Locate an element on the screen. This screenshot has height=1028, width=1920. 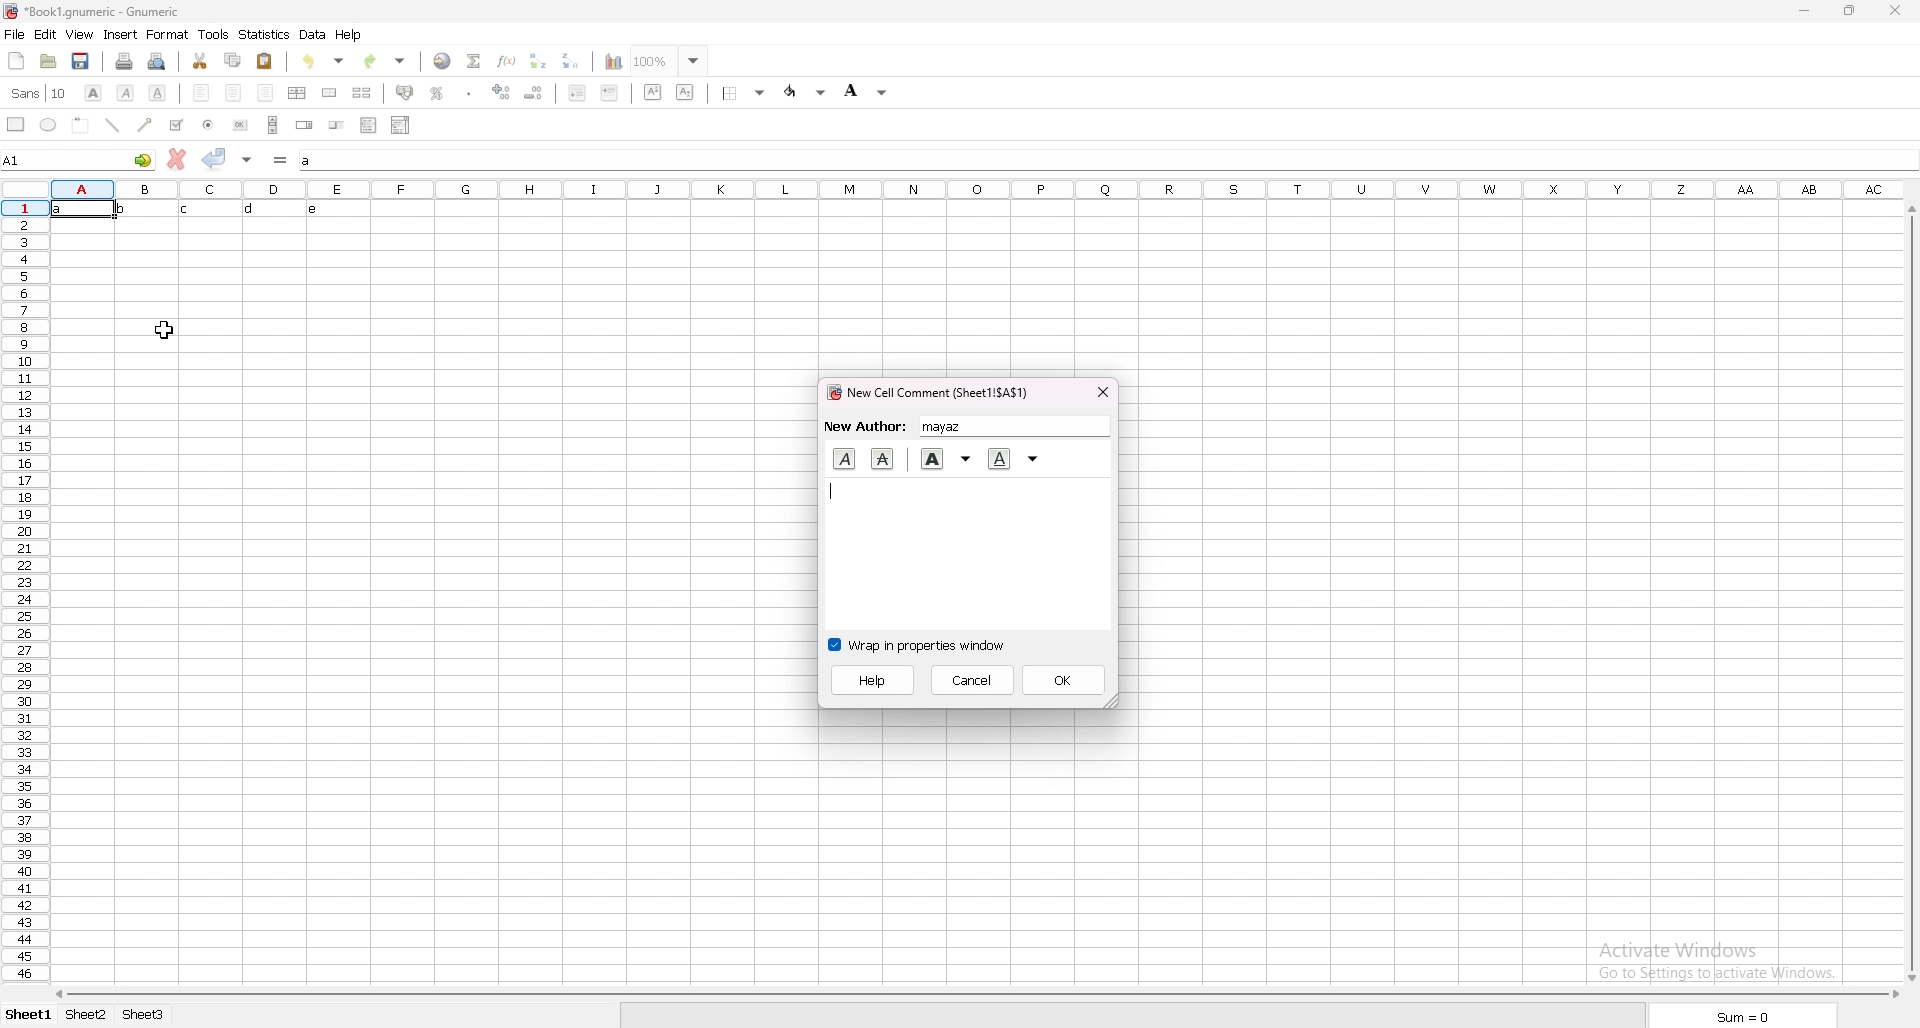
centre horizontally is located at coordinates (298, 94).